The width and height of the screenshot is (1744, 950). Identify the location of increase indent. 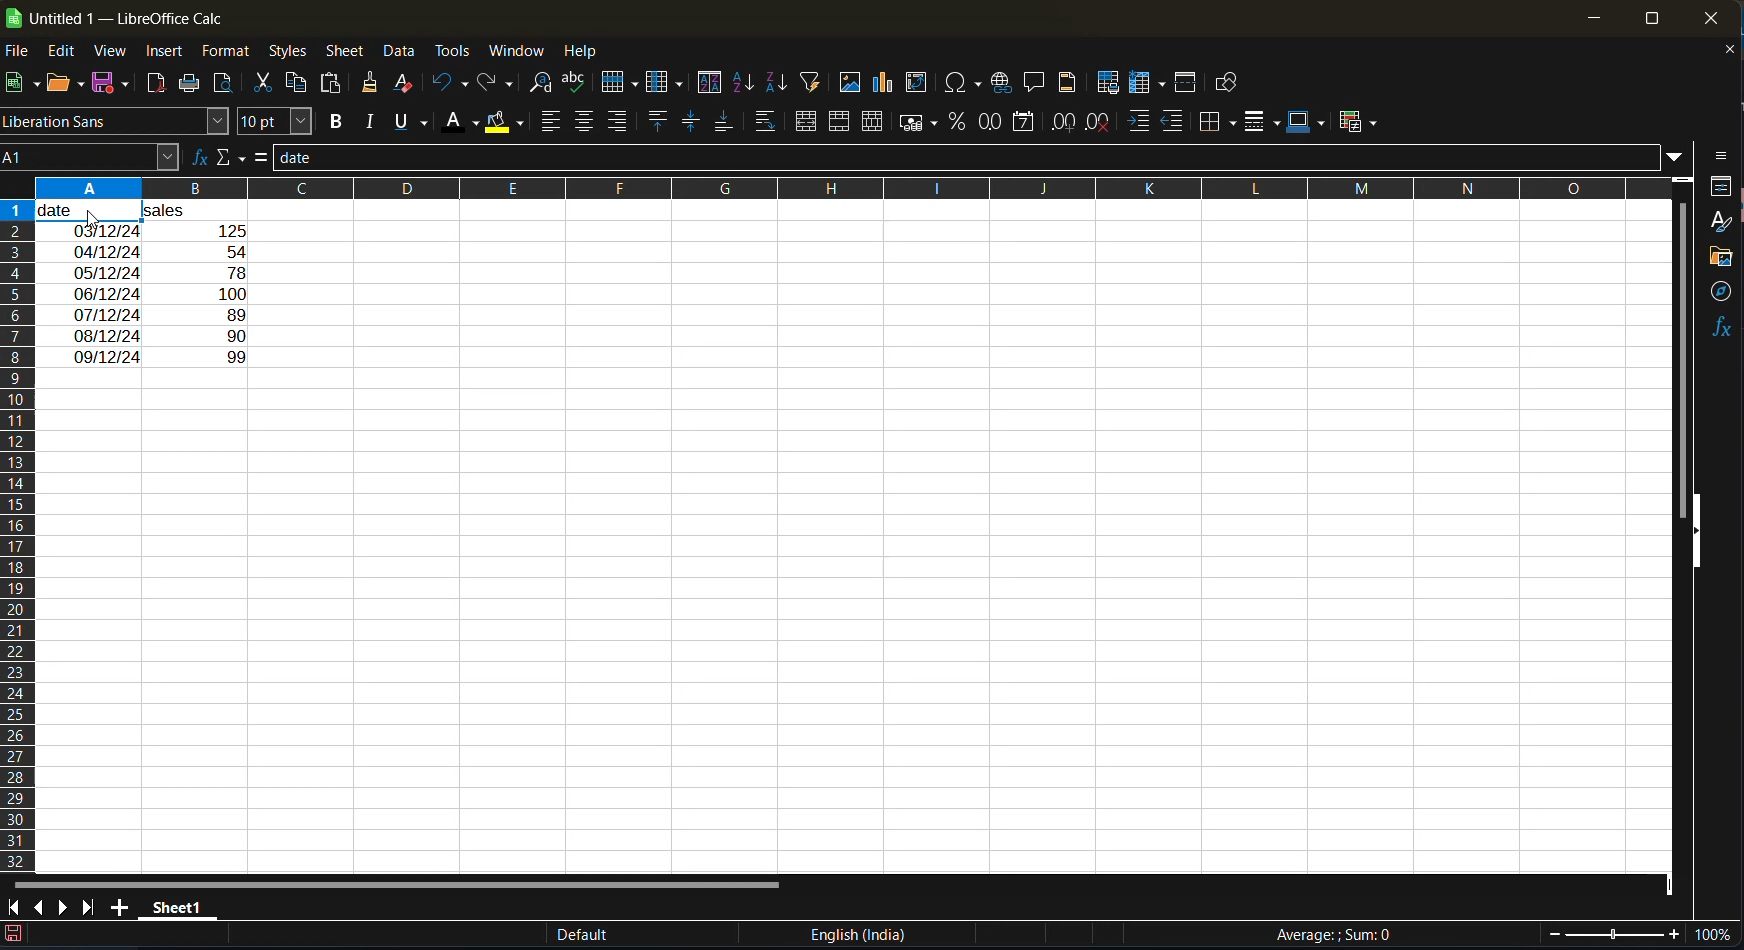
(1142, 122).